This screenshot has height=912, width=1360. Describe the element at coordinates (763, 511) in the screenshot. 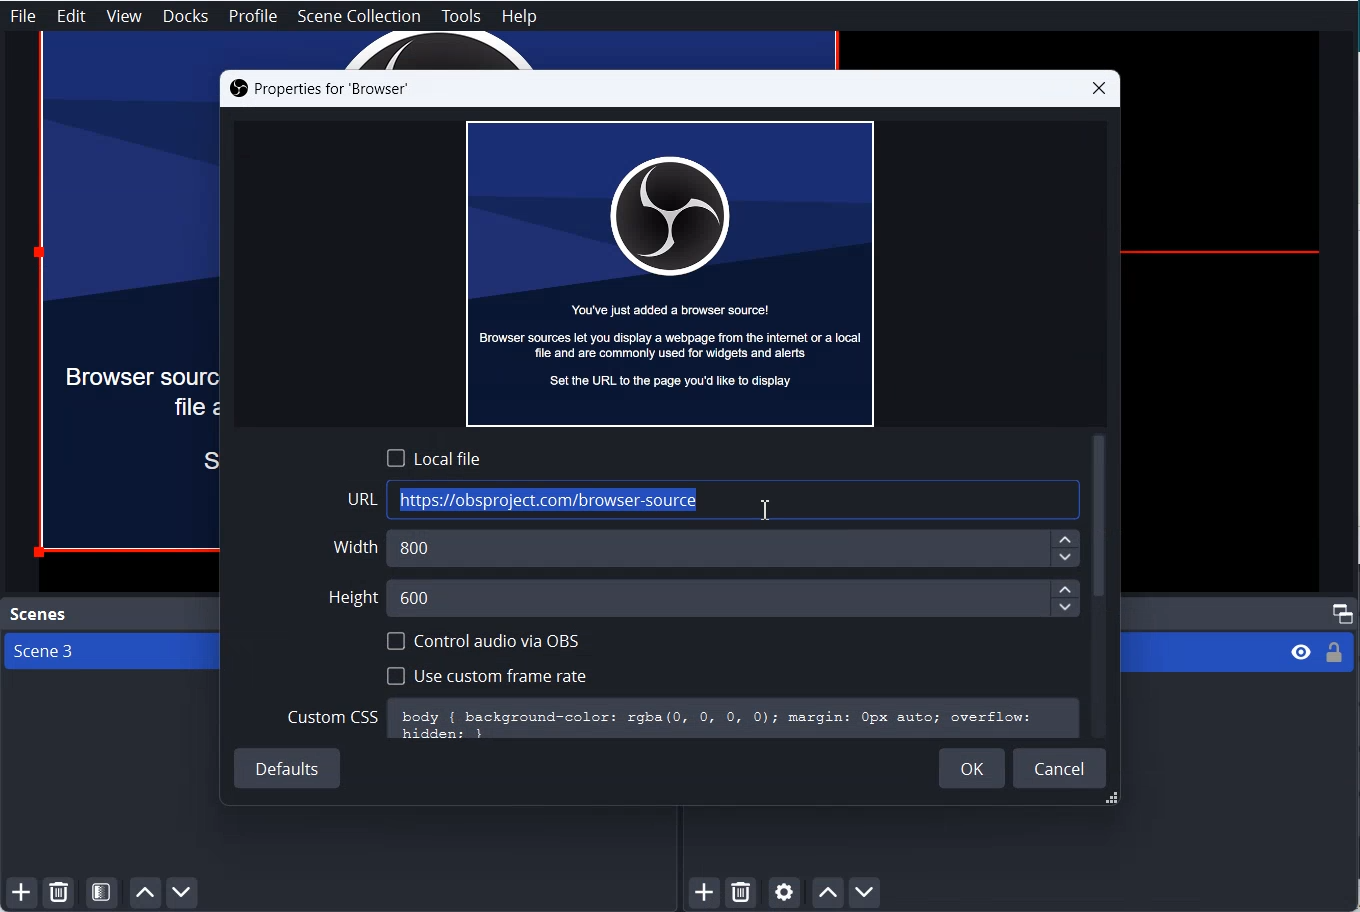

I see `insertion cursor` at that location.